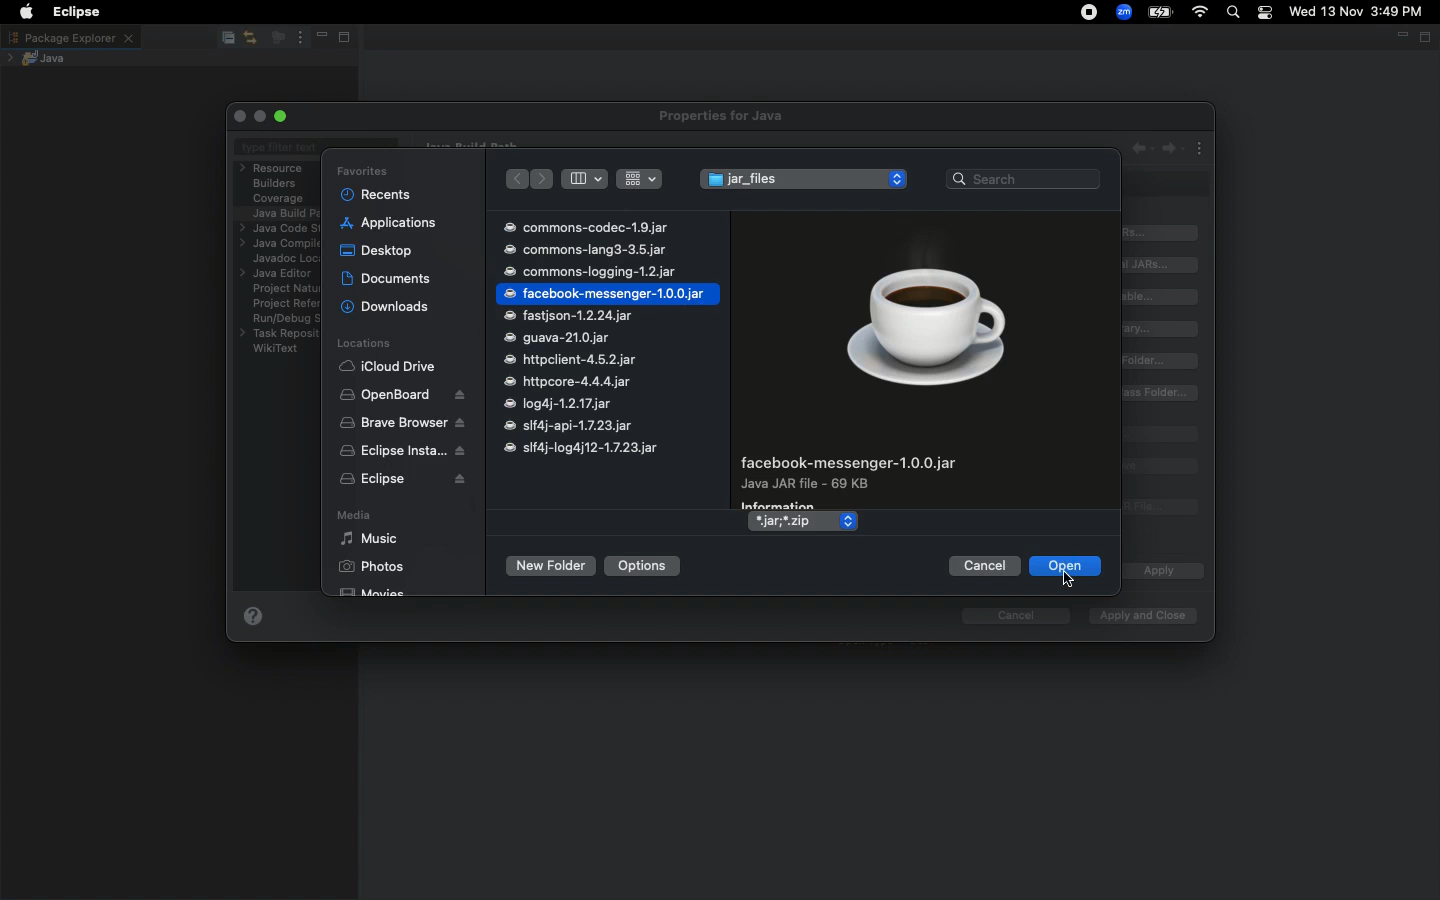 Image resolution: width=1440 pixels, height=900 pixels. Describe the element at coordinates (544, 179) in the screenshot. I see `Forward` at that location.